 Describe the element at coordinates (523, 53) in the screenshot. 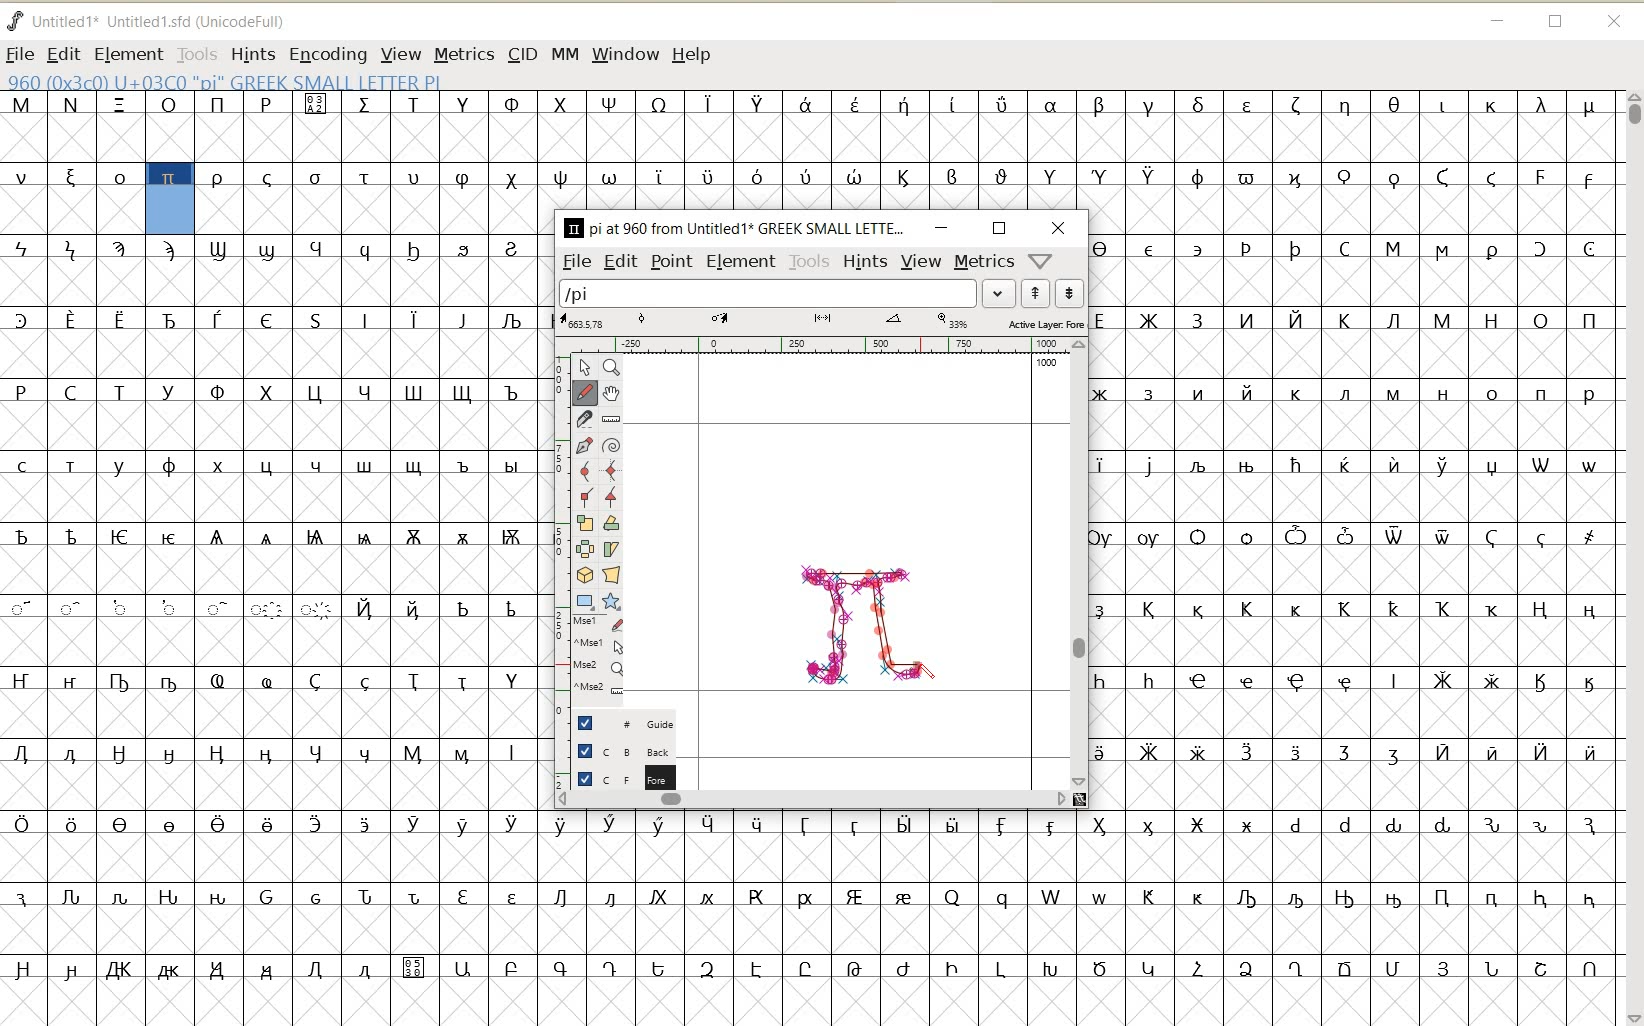

I see `CID` at that location.